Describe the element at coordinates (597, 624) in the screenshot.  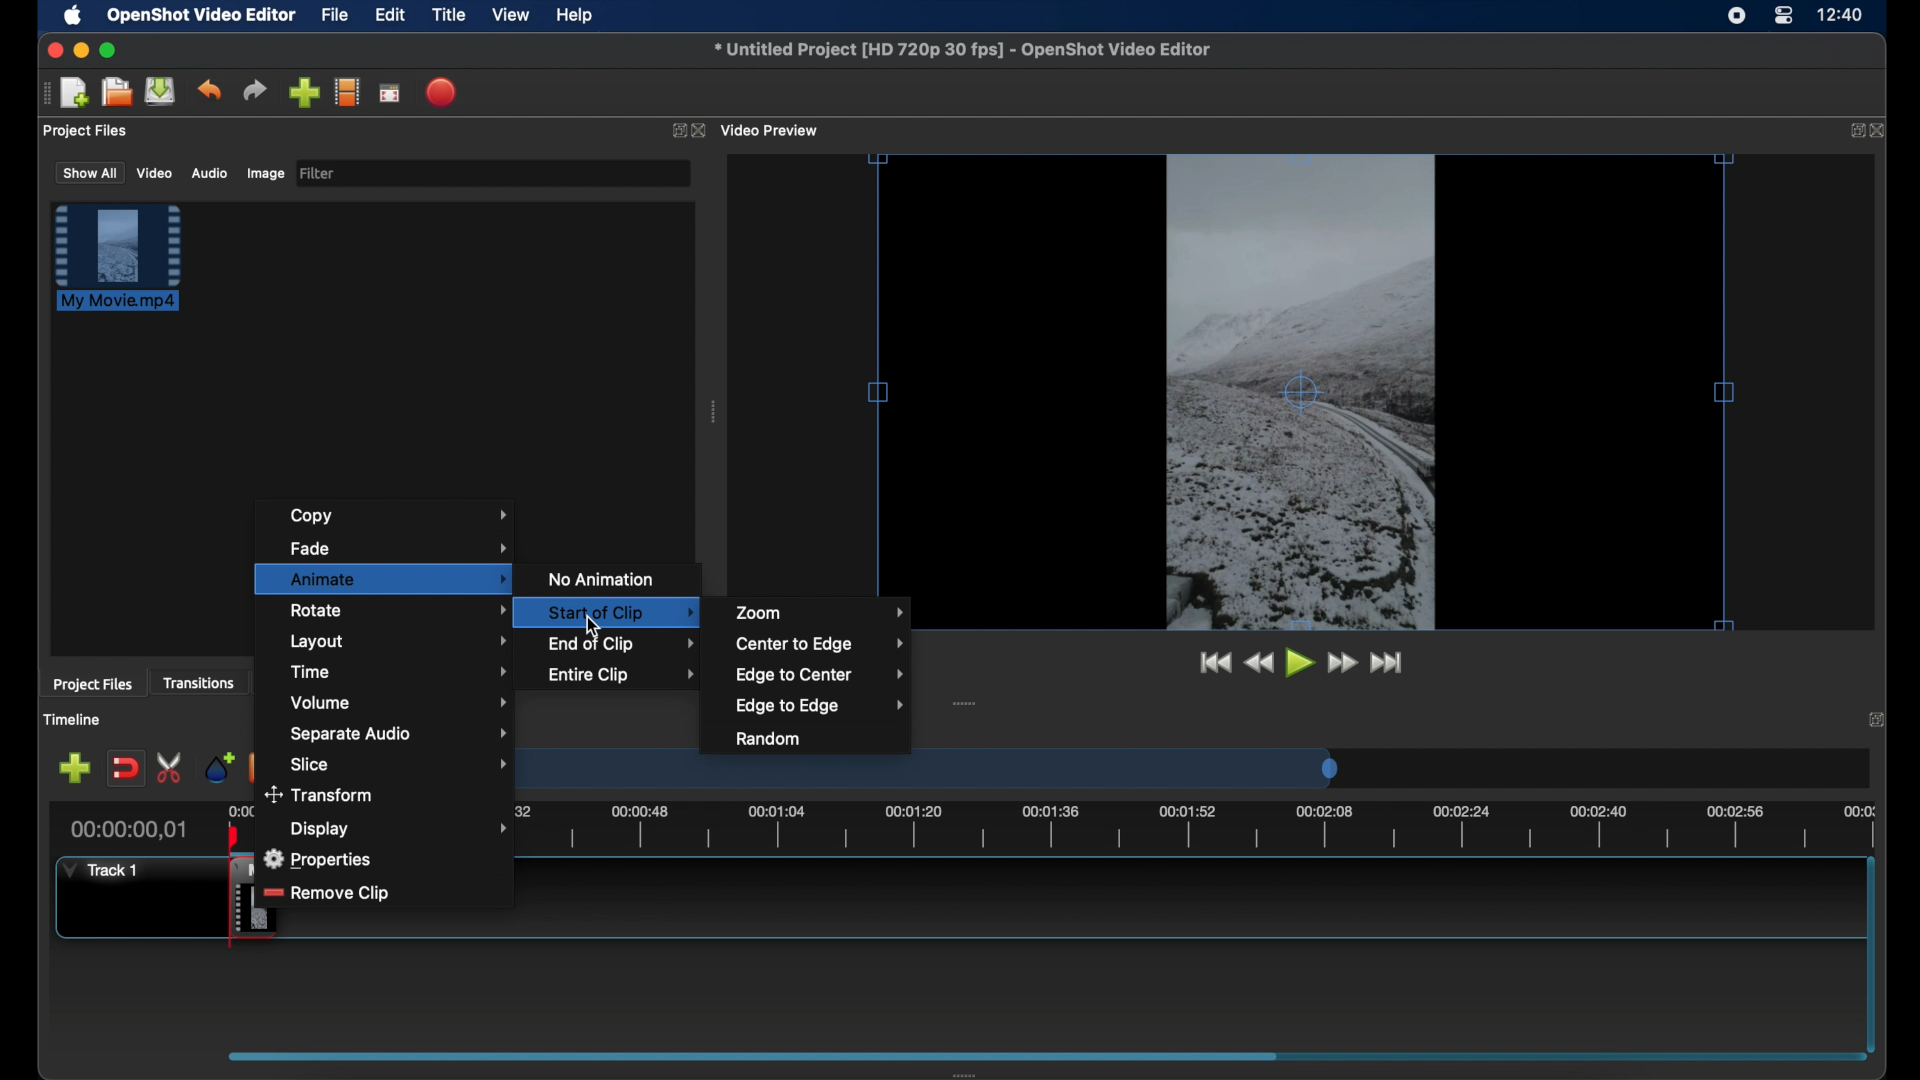
I see `cursor` at that location.